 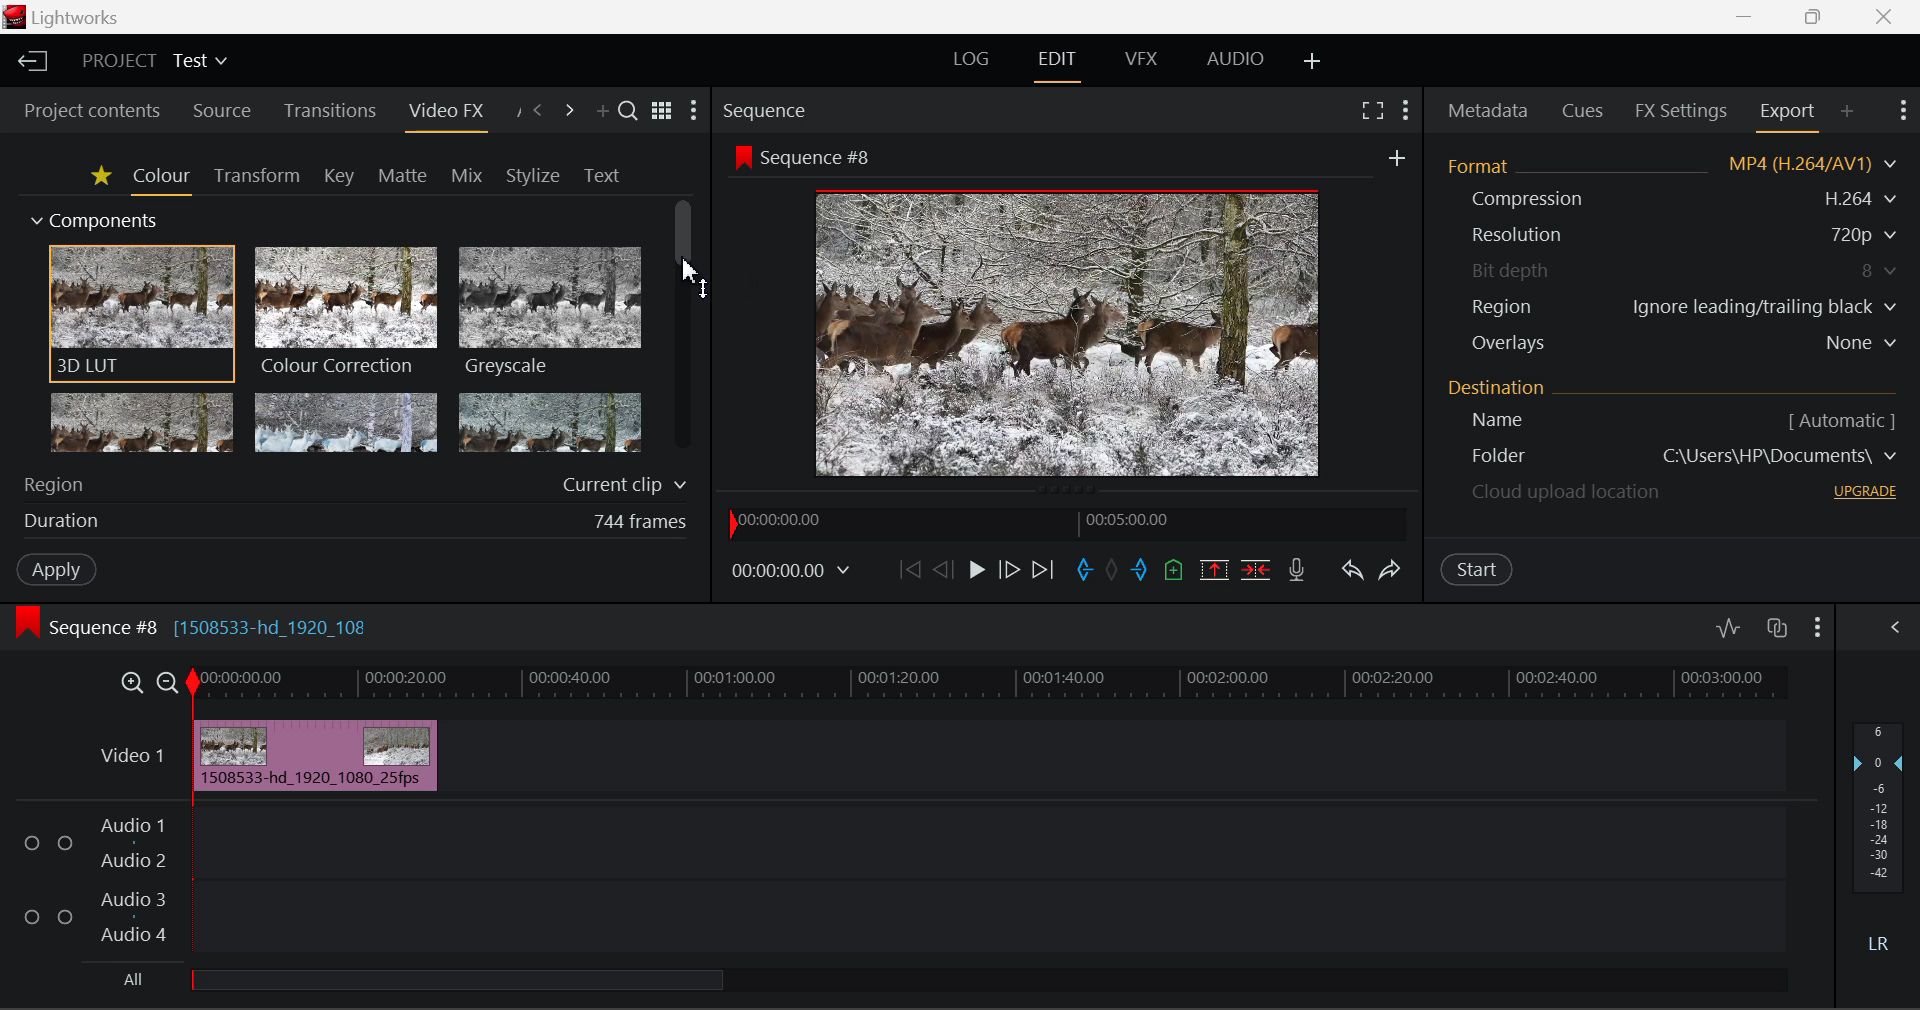 What do you see at coordinates (1212, 570) in the screenshot?
I see `Remove marked section` at bounding box center [1212, 570].